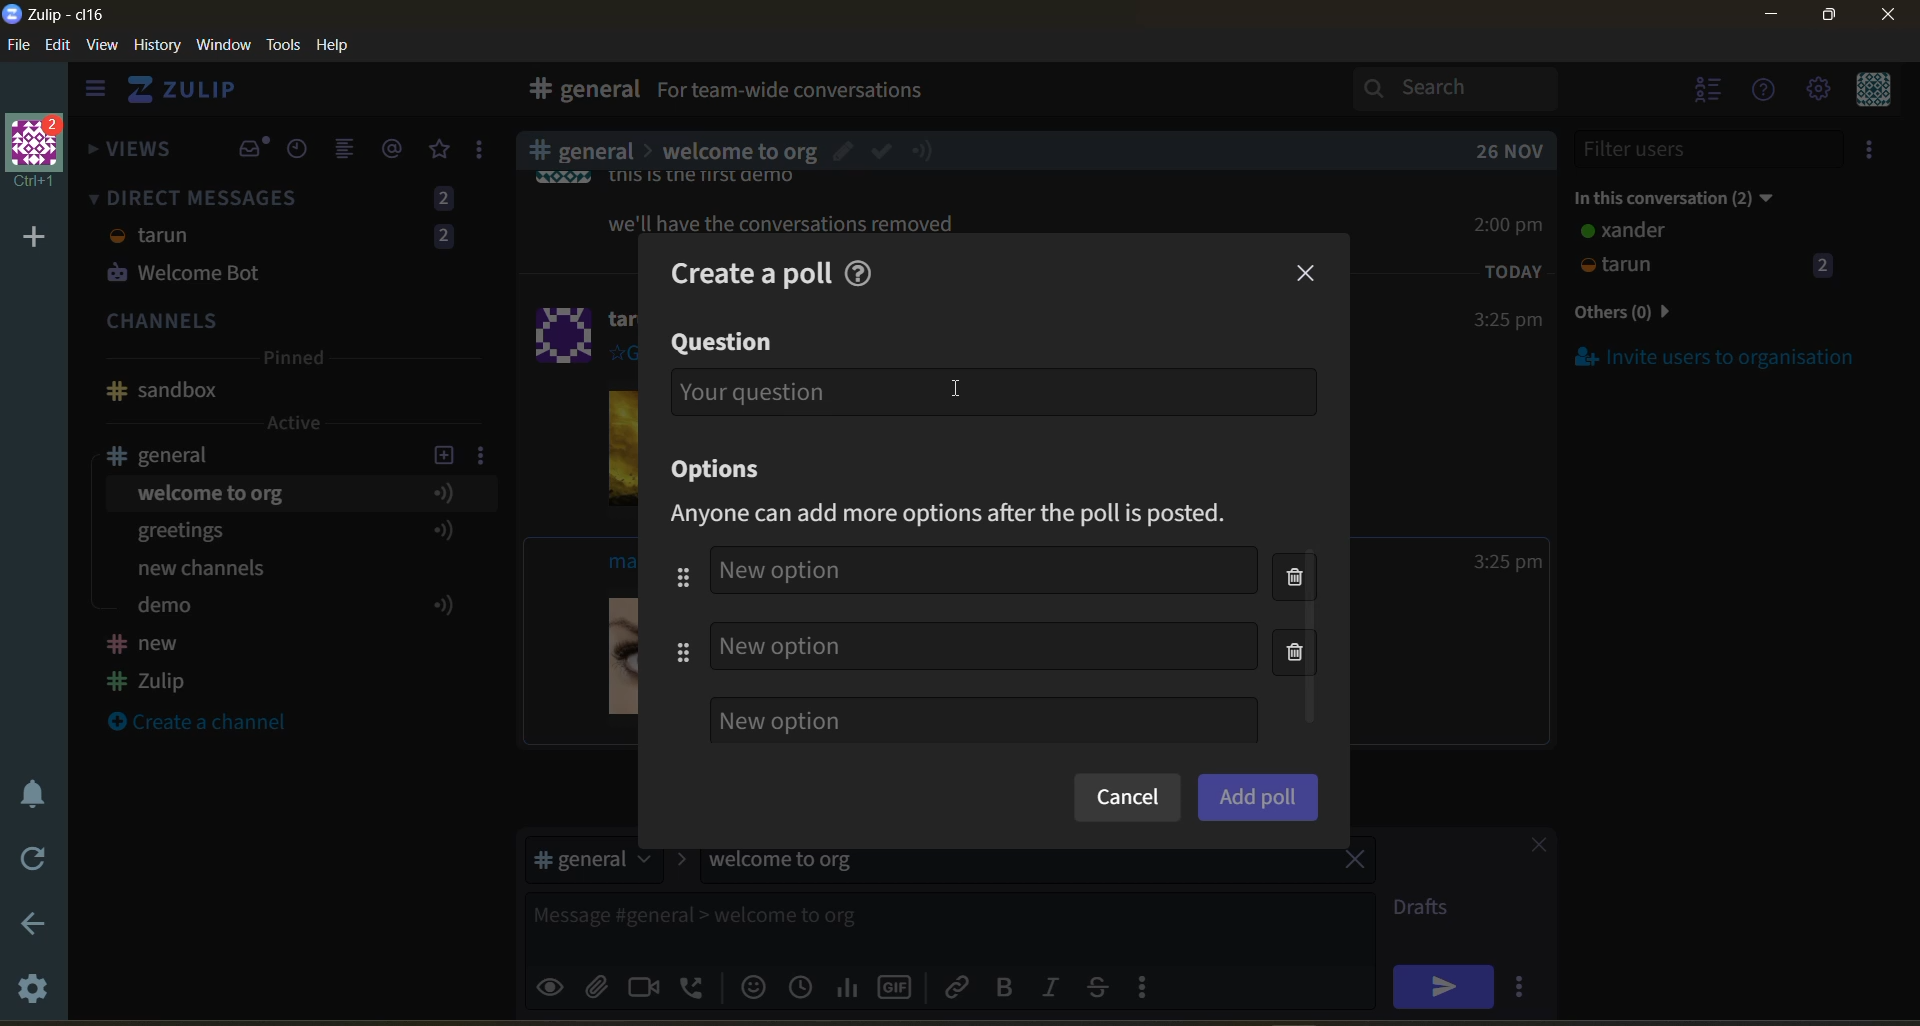 Image resolution: width=1920 pixels, height=1026 pixels. What do you see at coordinates (1428, 910) in the screenshot?
I see `drafts` at bounding box center [1428, 910].